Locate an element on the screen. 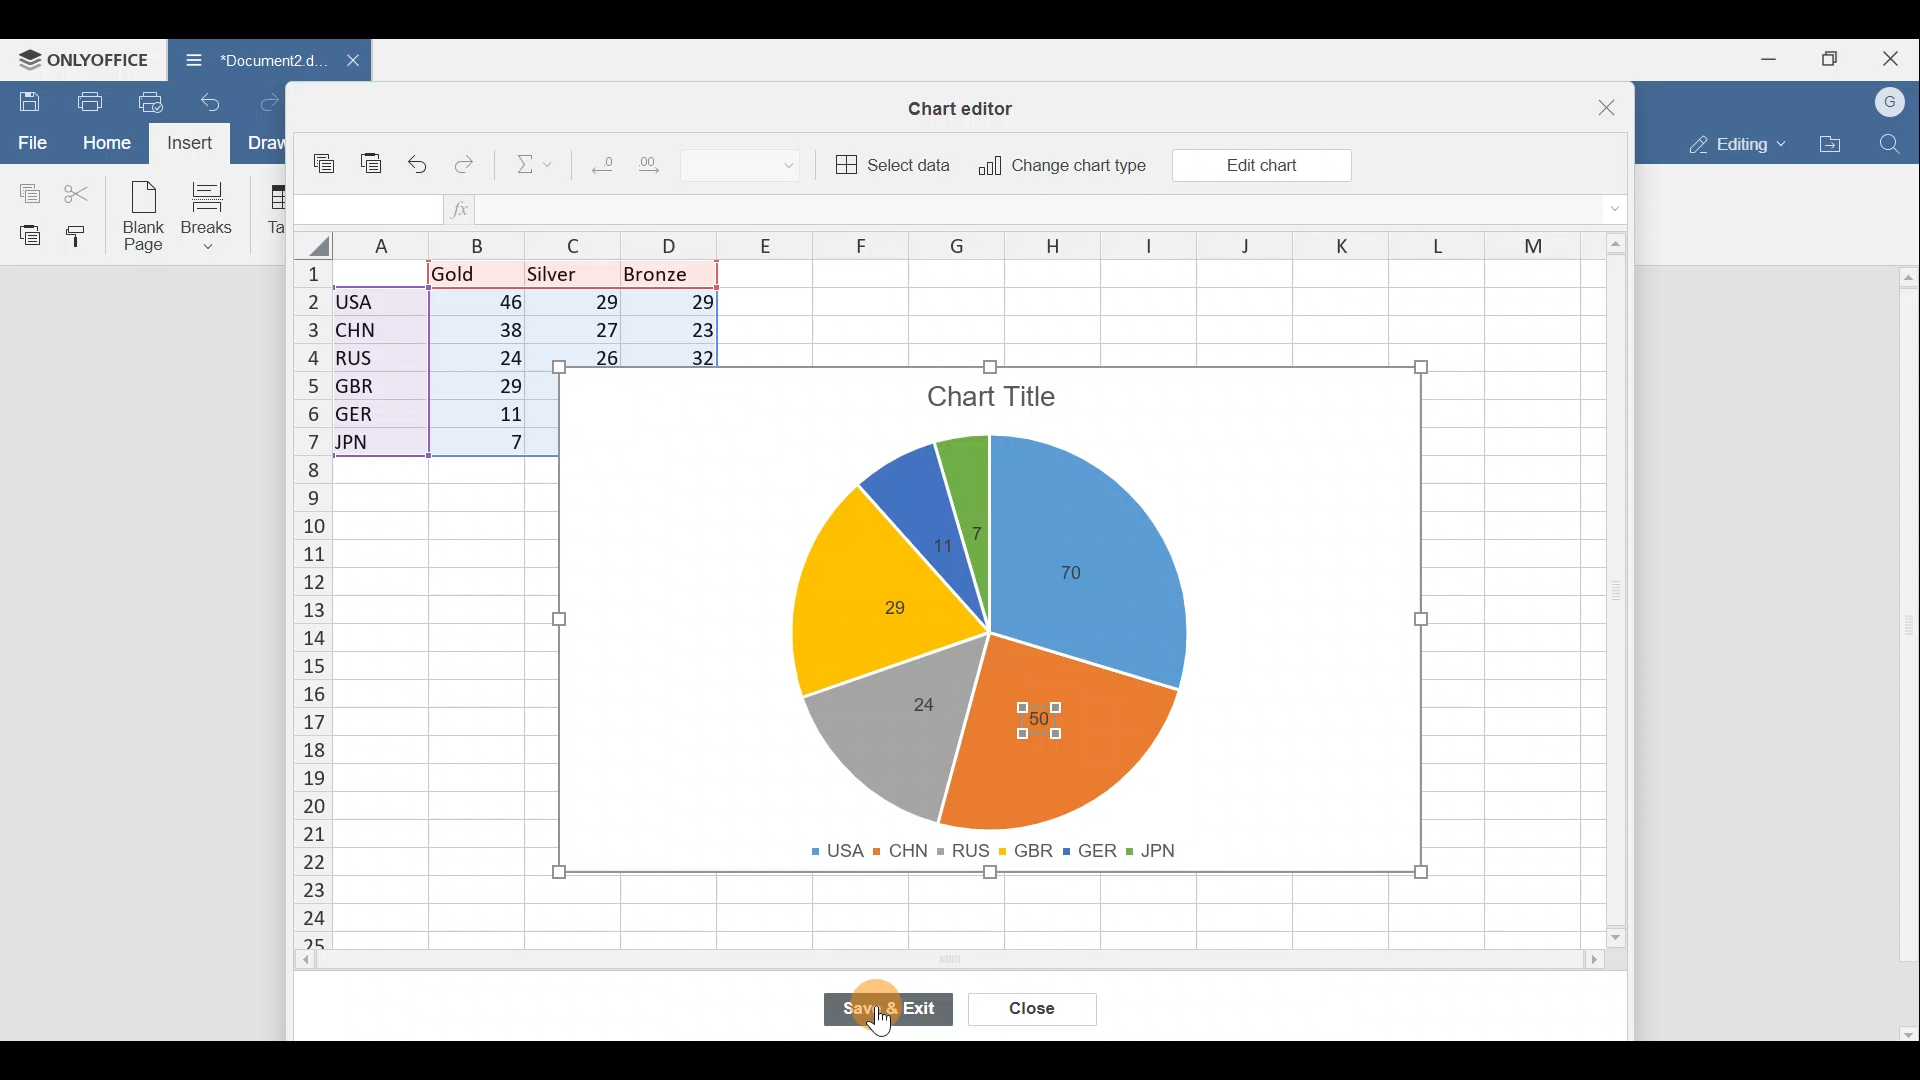  Cursor on Save & exit is located at coordinates (899, 1011).